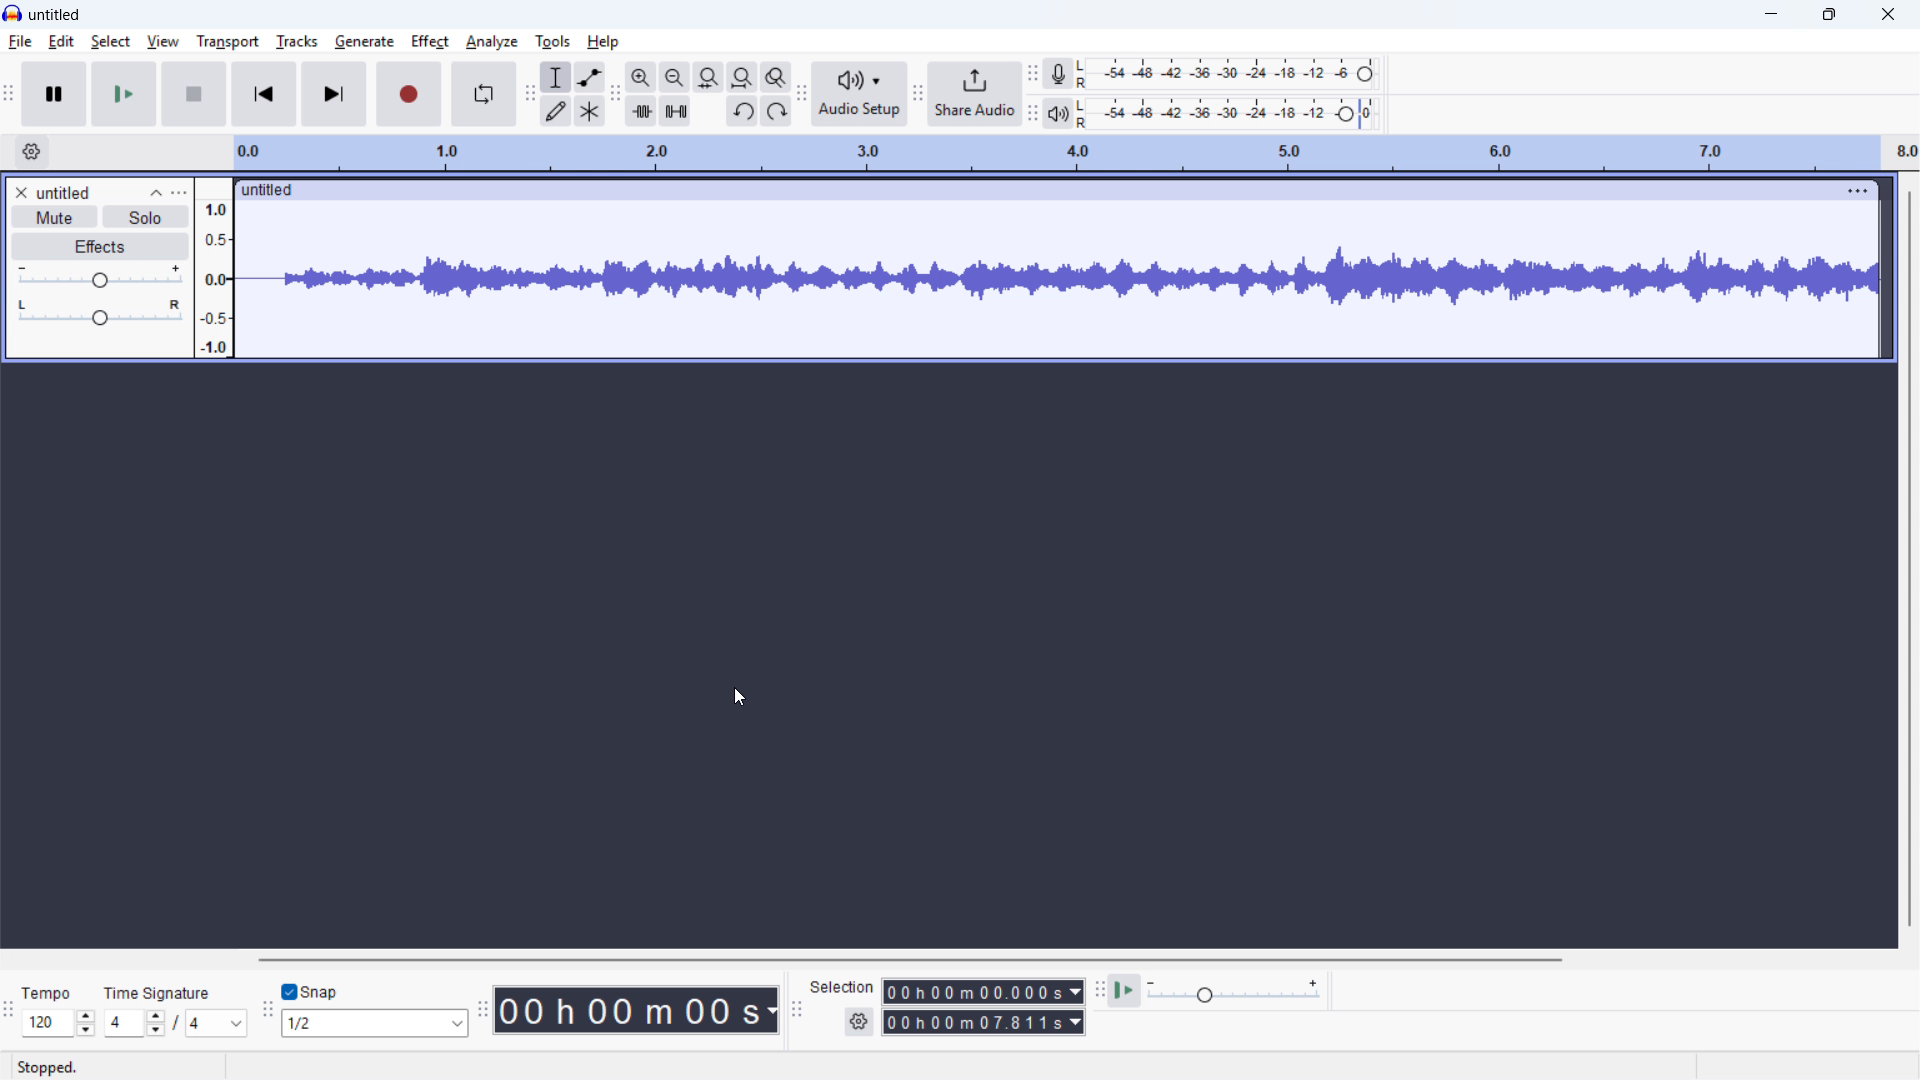  What do you see at coordinates (641, 112) in the screenshot?
I see `Trim audio outside selection ` at bounding box center [641, 112].